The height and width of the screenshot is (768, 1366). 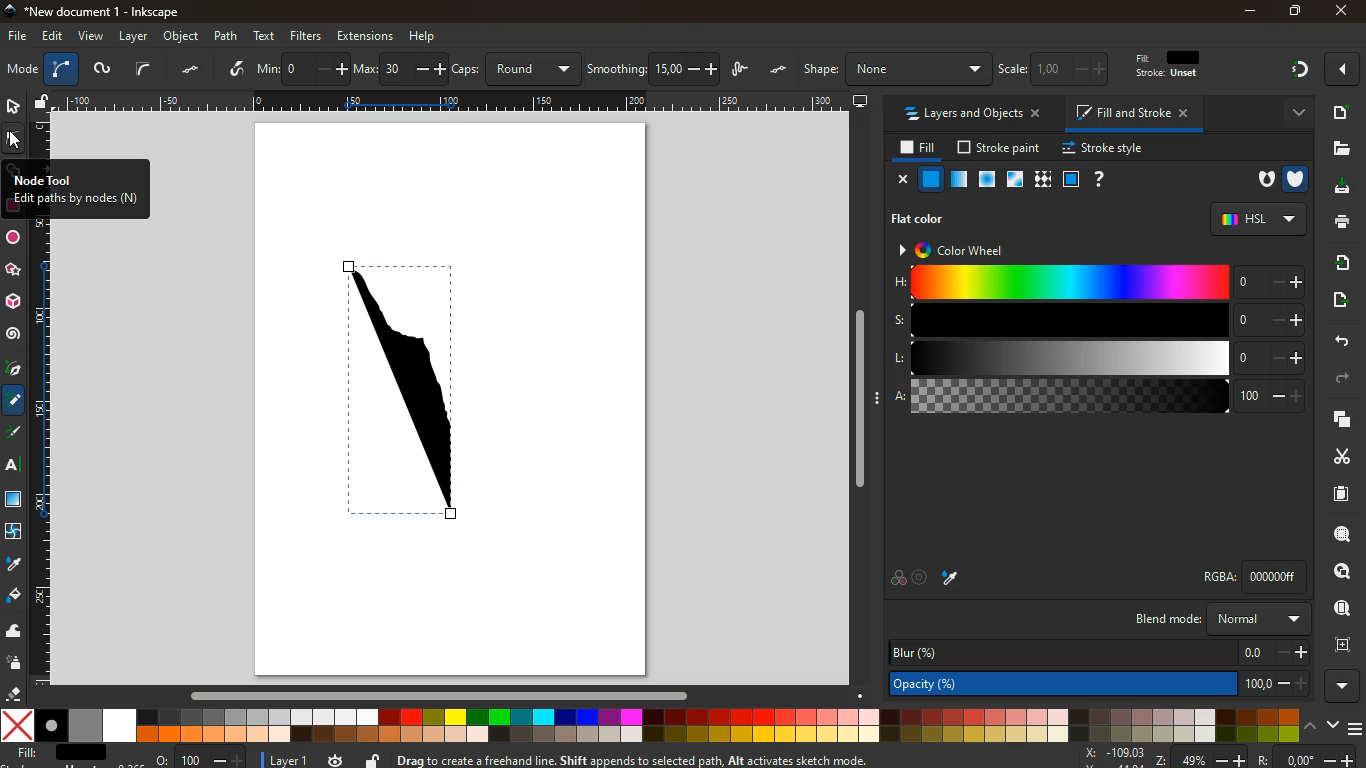 What do you see at coordinates (365, 35) in the screenshot?
I see `extensions` at bounding box center [365, 35].